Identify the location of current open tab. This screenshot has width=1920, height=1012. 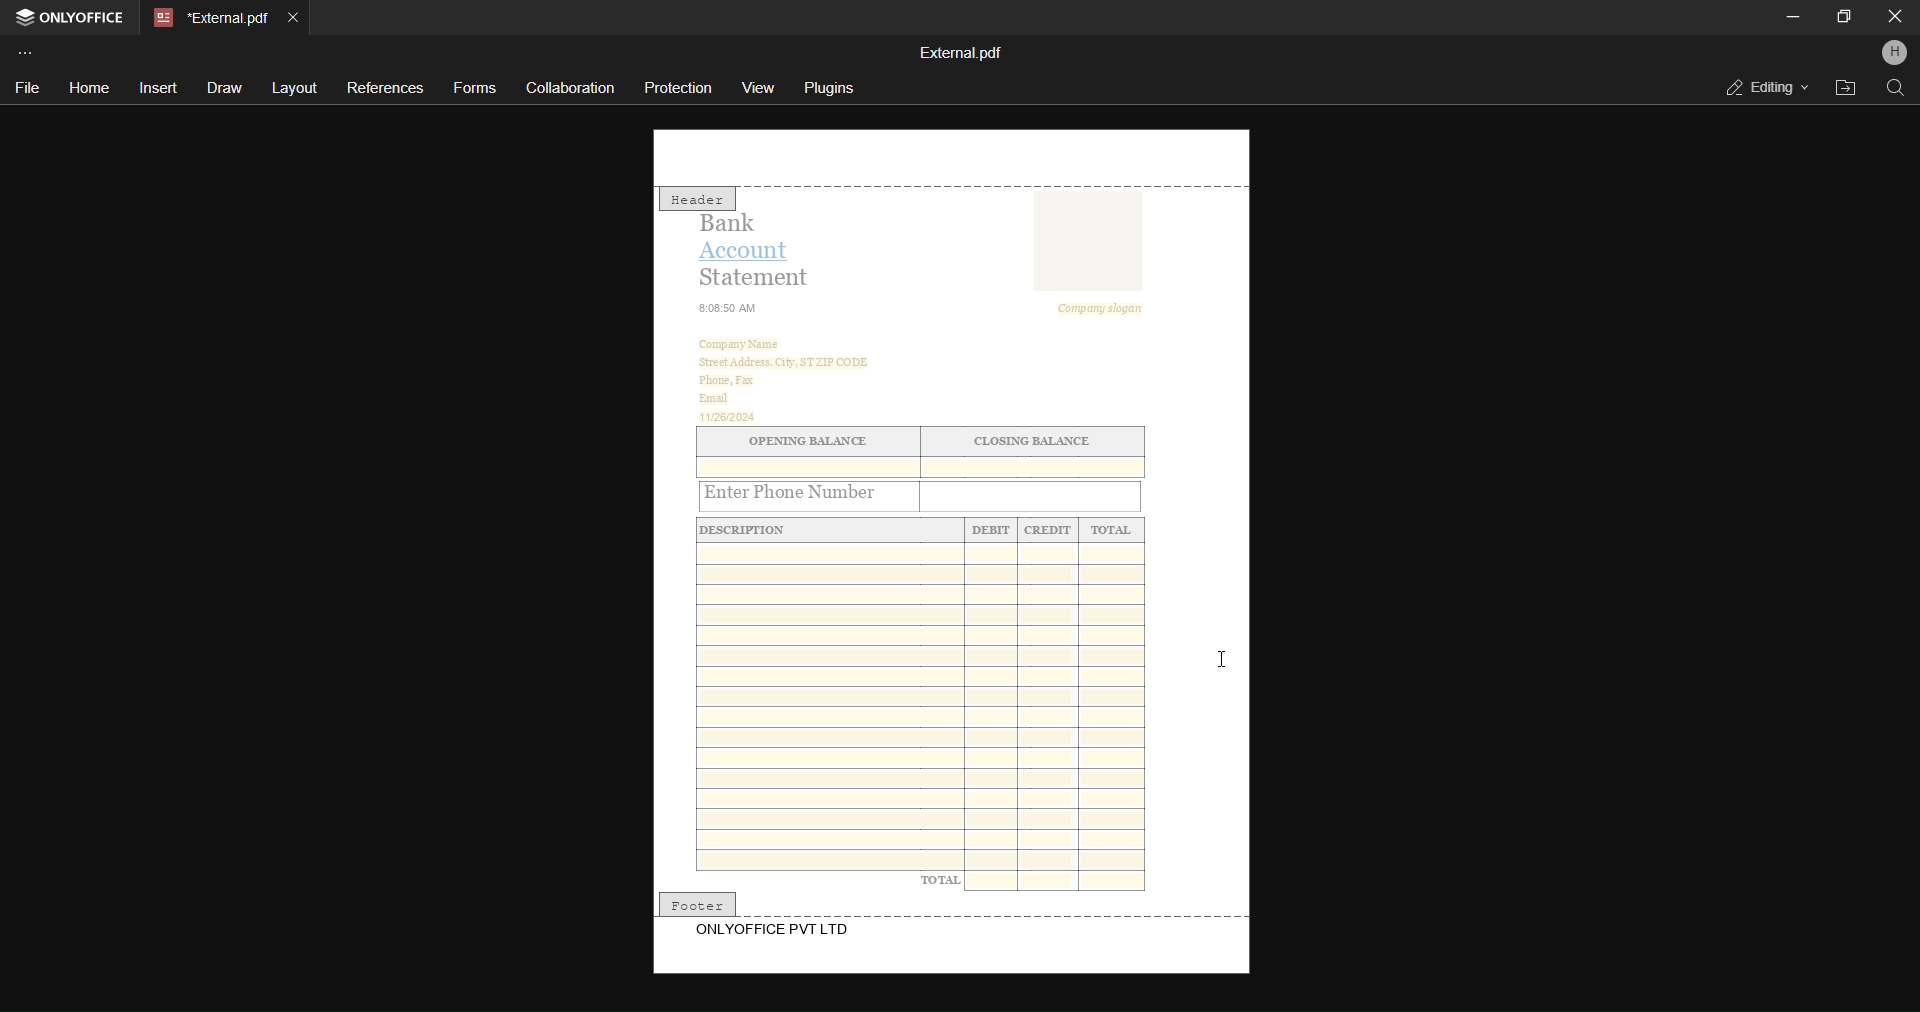
(208, 16).